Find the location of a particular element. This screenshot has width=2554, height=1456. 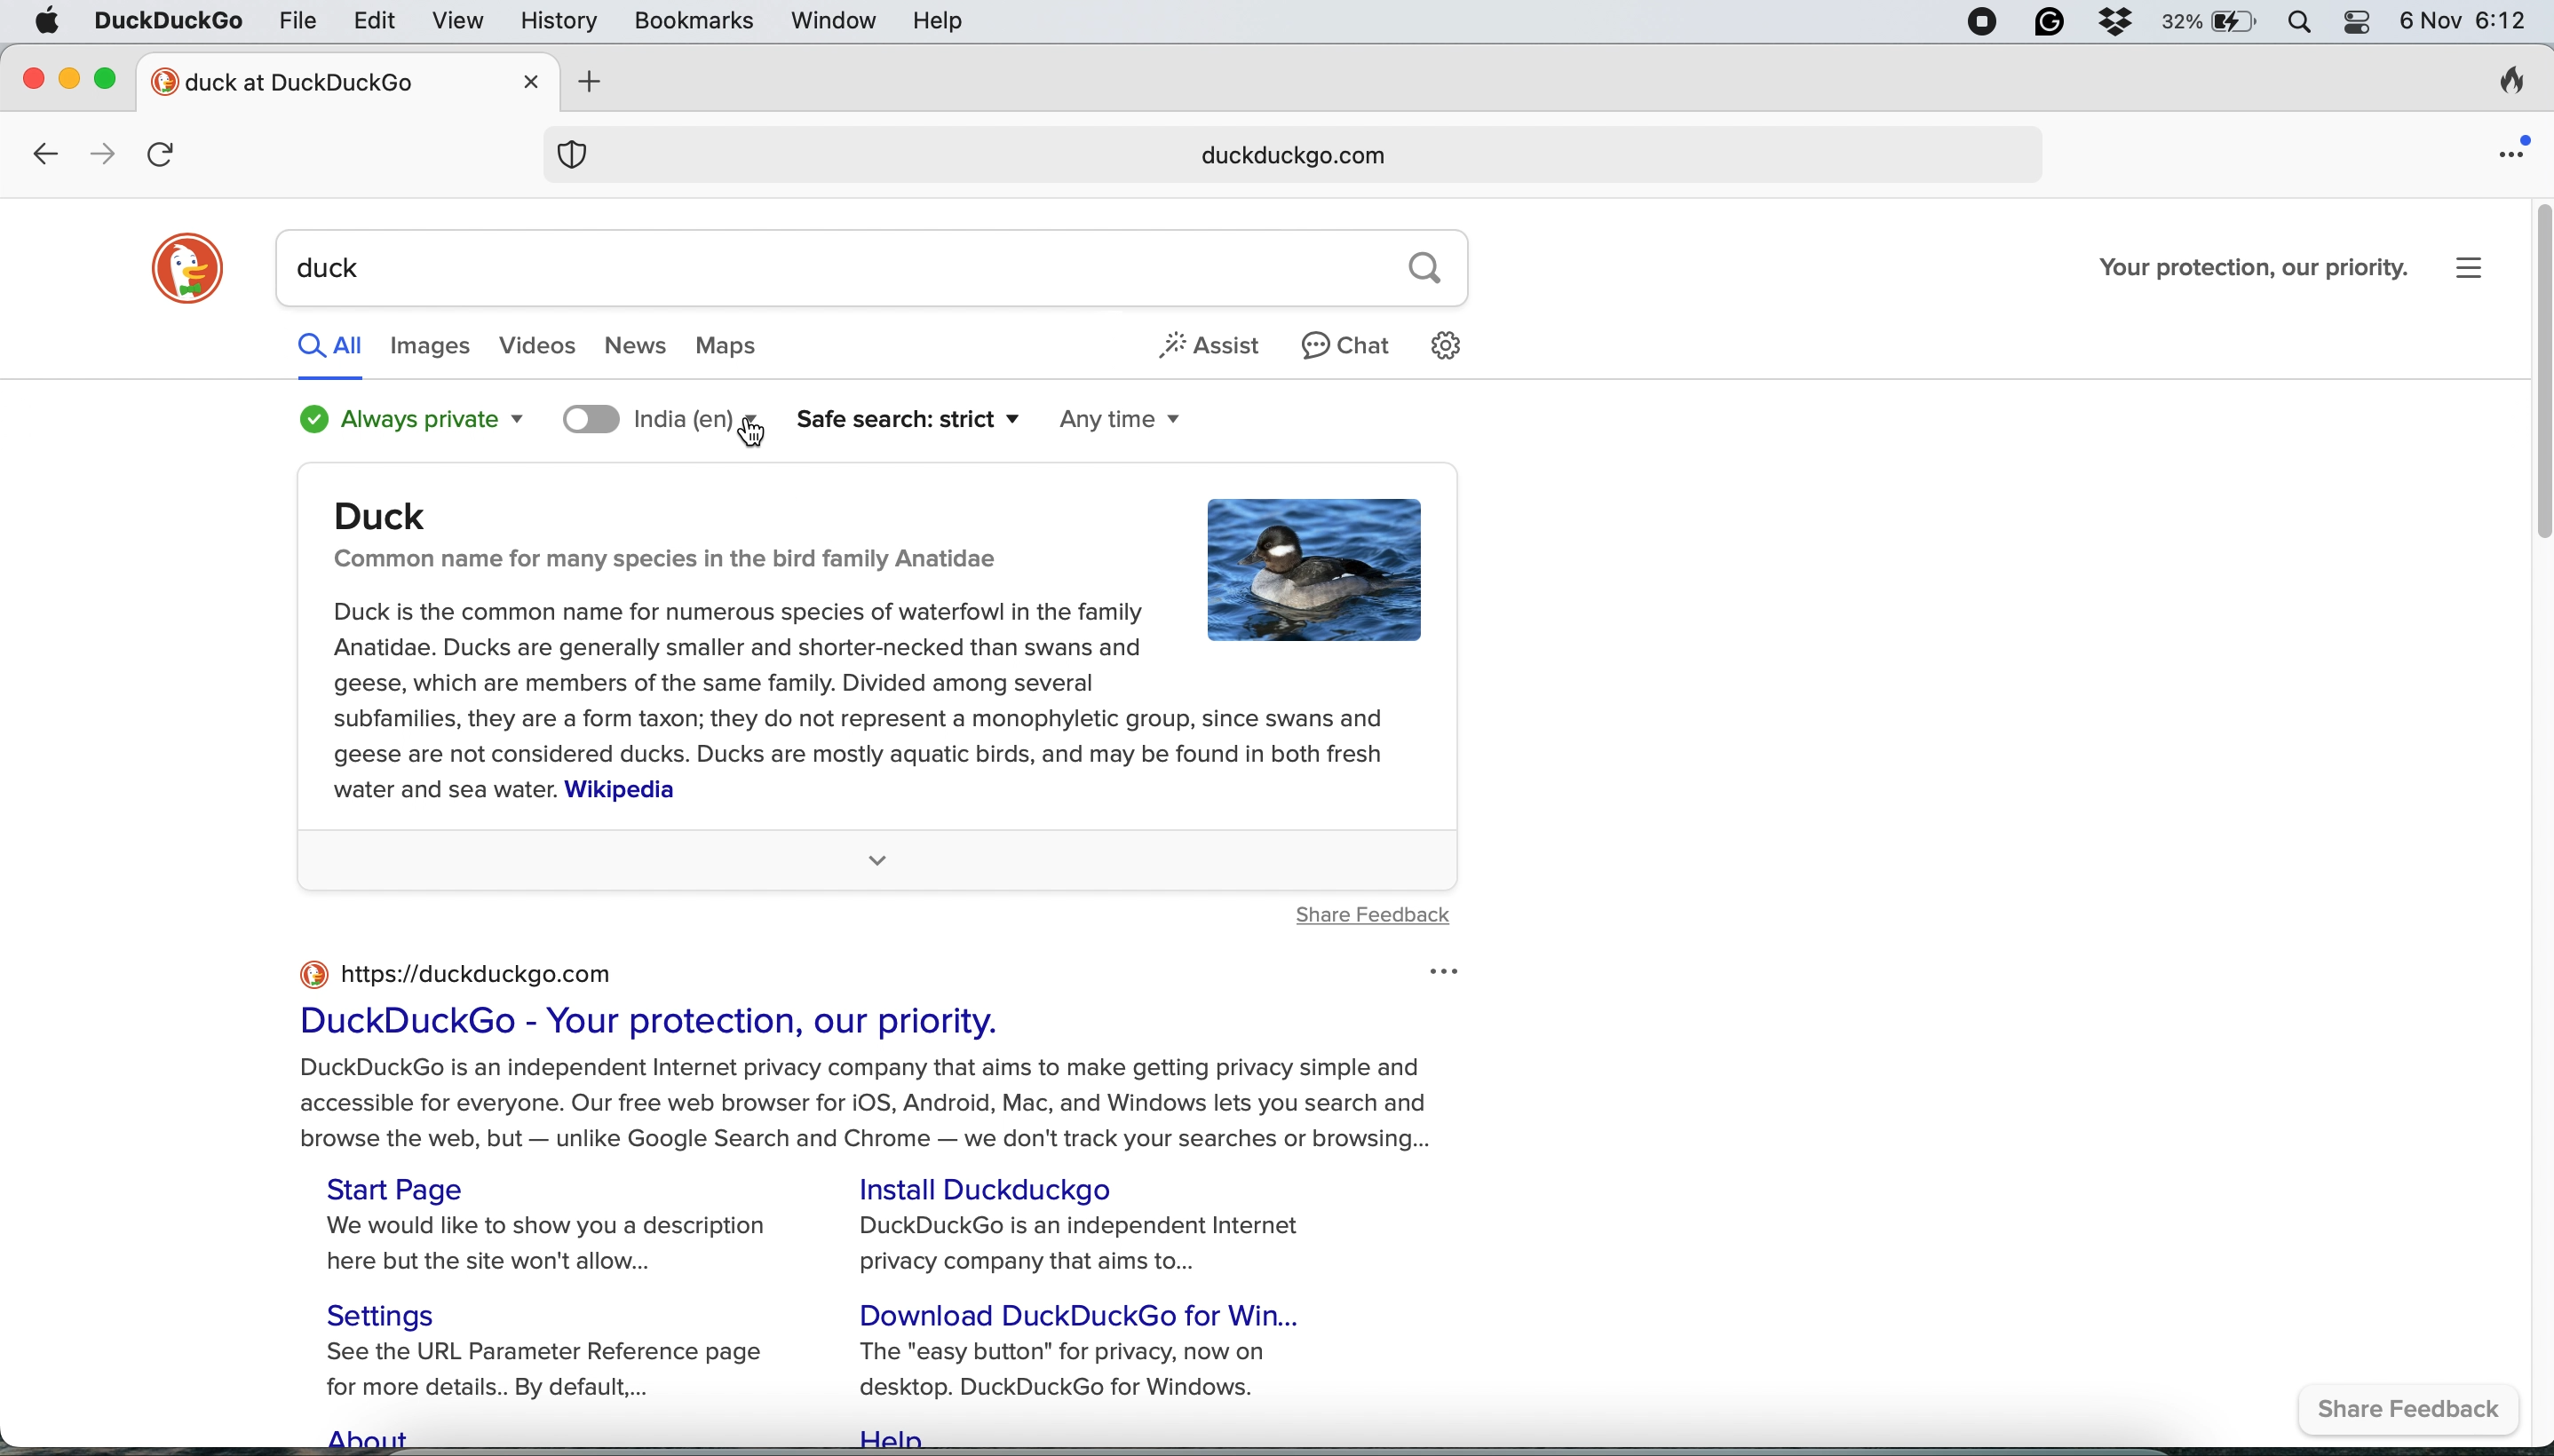

bookmarks is located at coordinates (695, 22).